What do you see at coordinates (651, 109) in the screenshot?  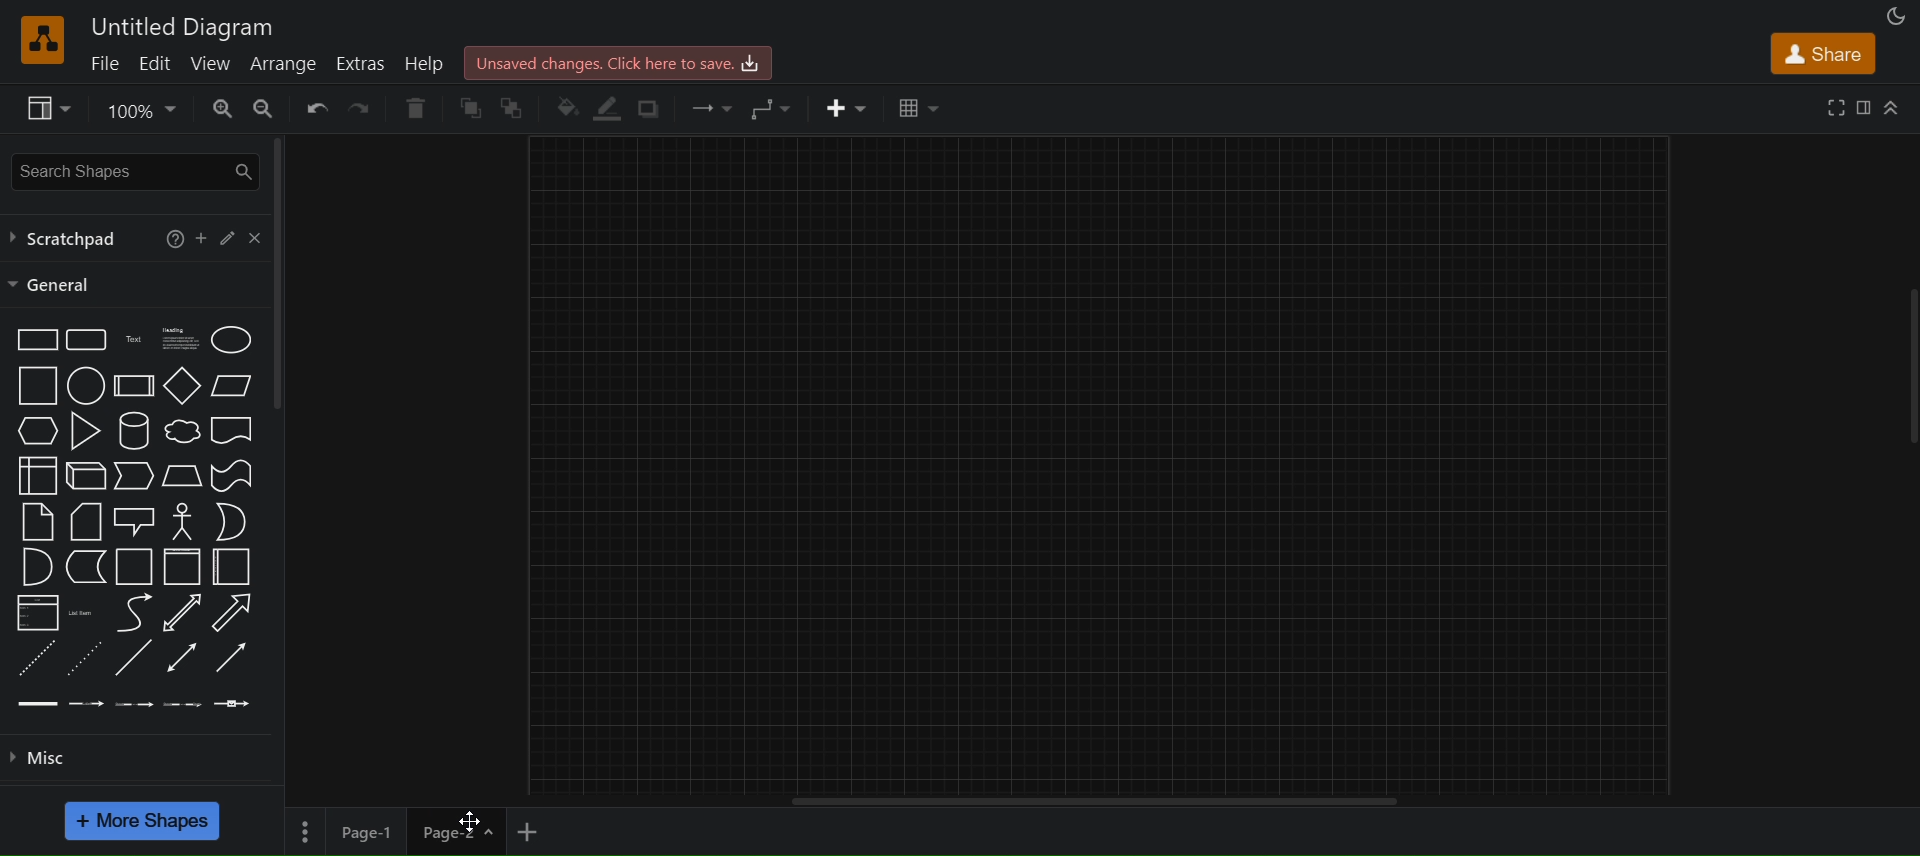 I see `shadow` at bounding box center [651, 109].